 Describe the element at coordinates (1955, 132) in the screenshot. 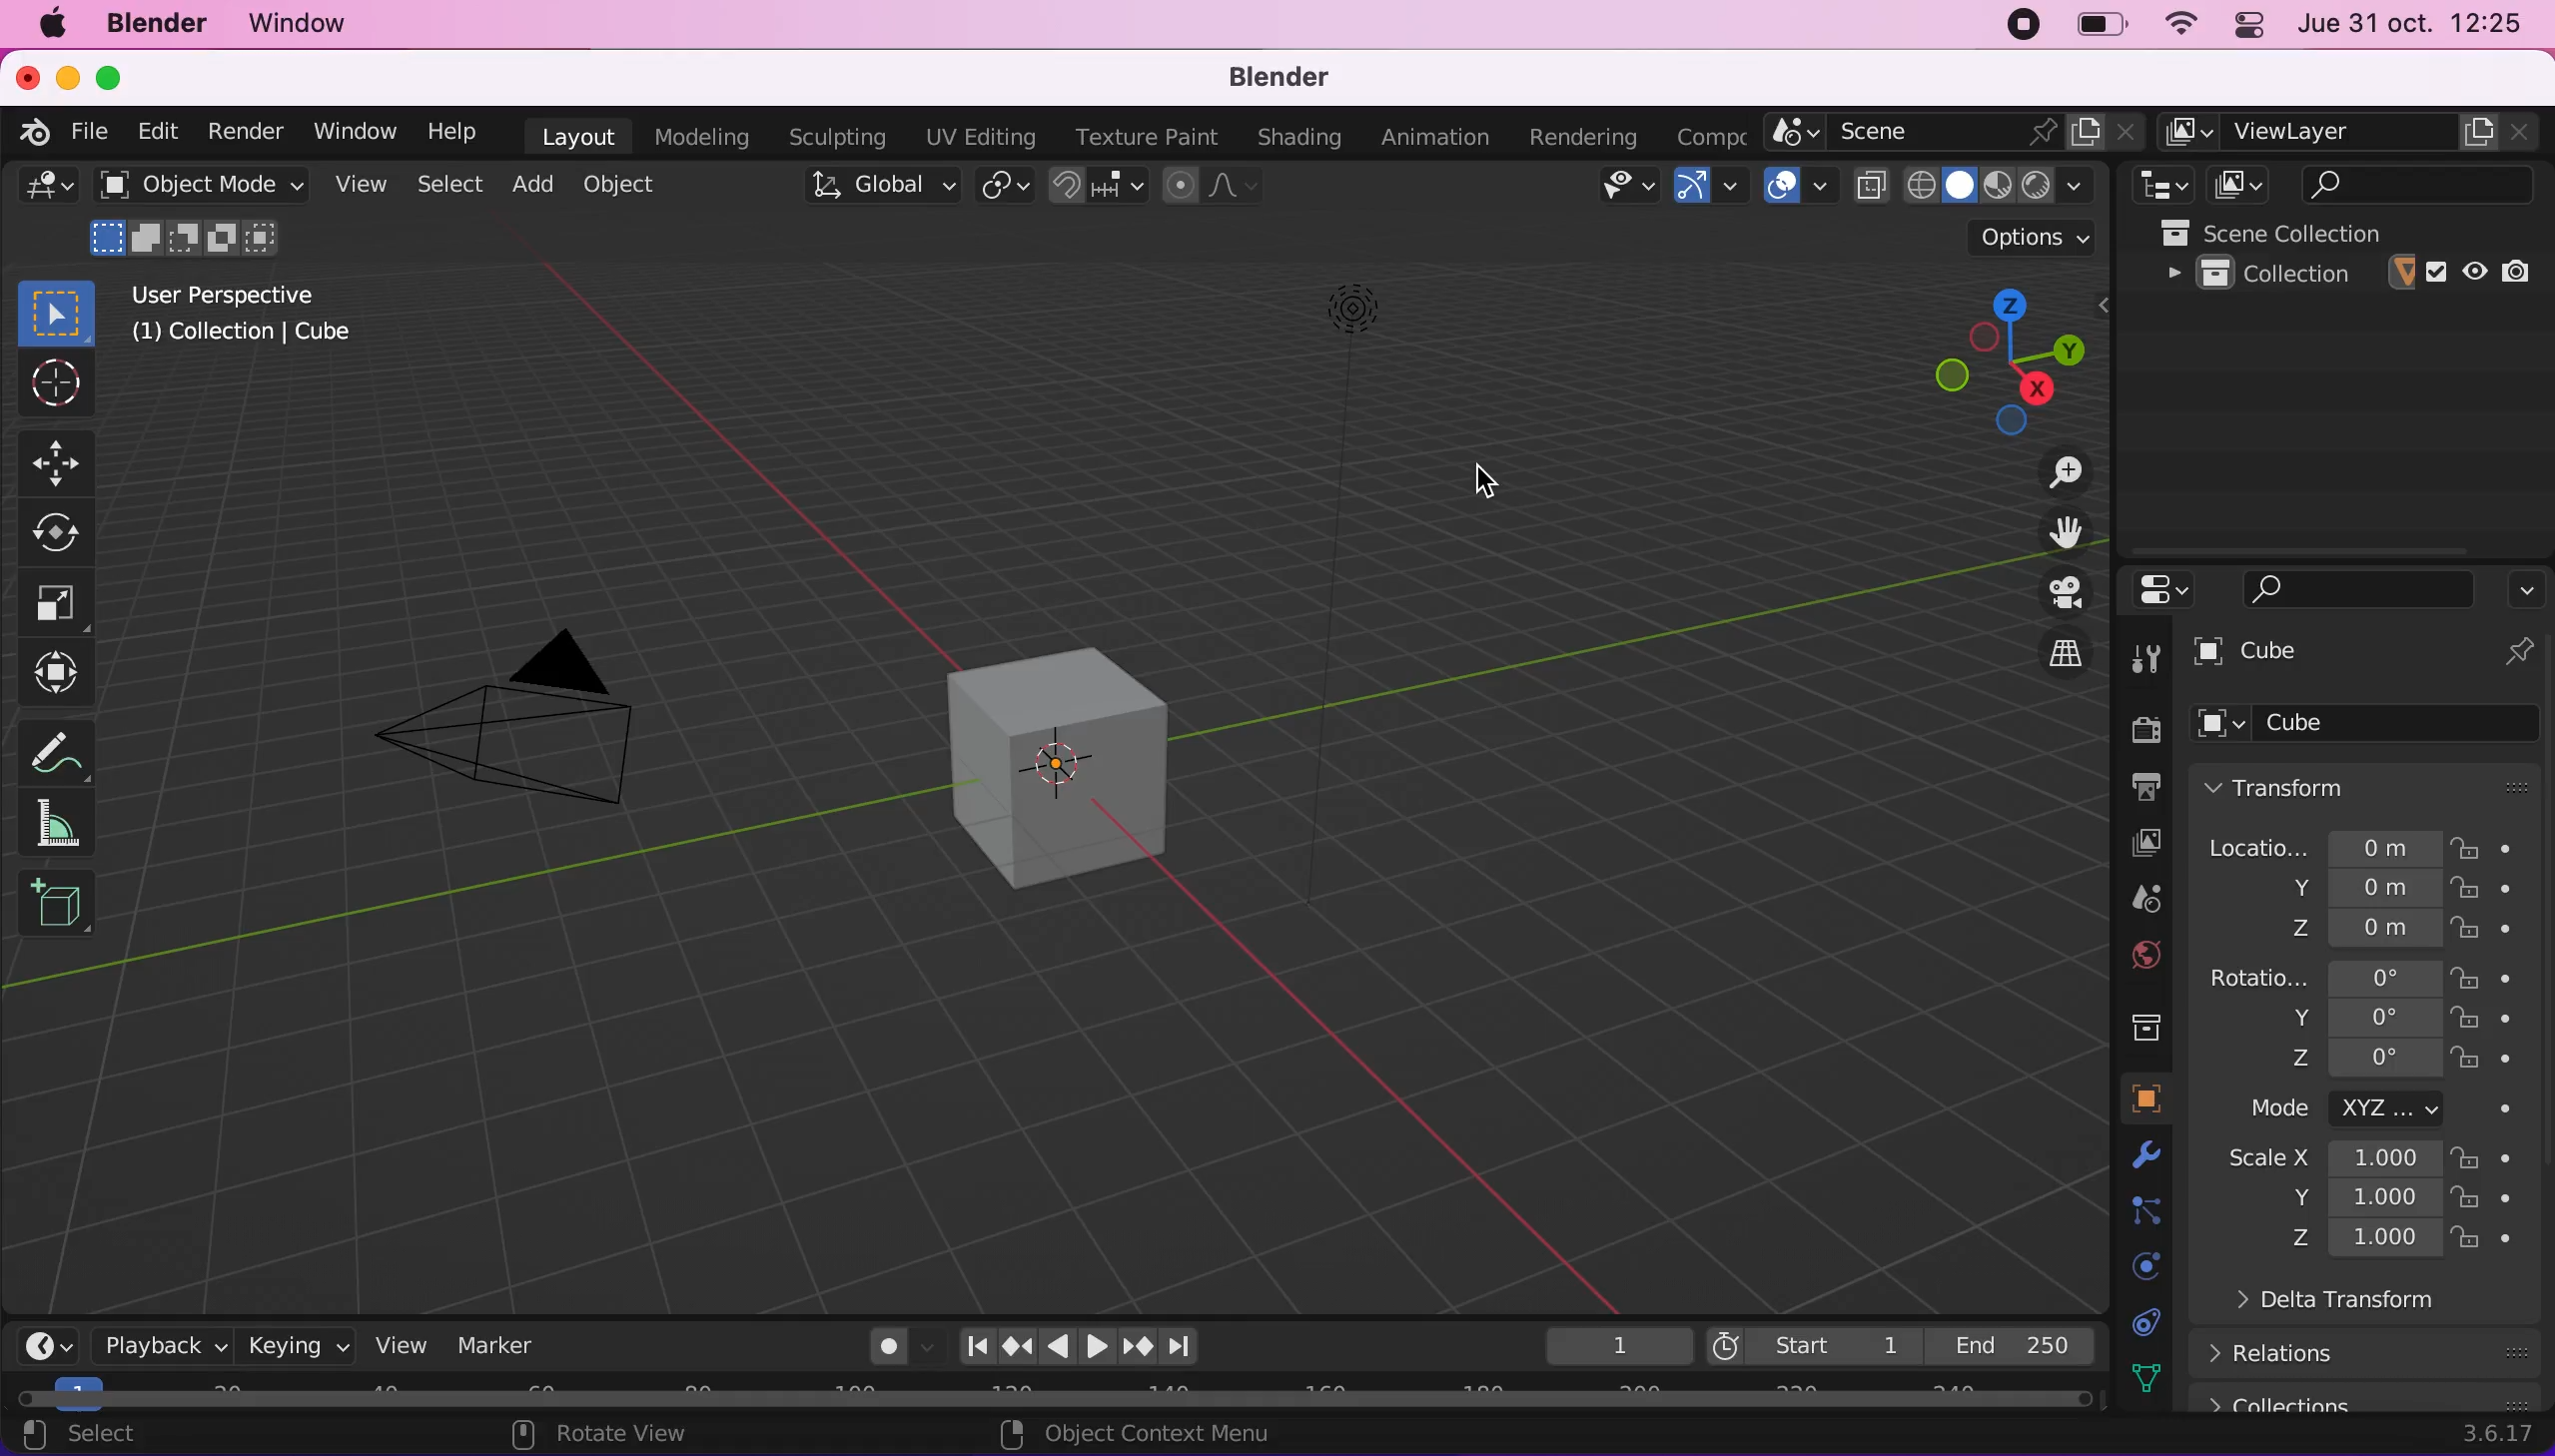

I see `scene` at that location.